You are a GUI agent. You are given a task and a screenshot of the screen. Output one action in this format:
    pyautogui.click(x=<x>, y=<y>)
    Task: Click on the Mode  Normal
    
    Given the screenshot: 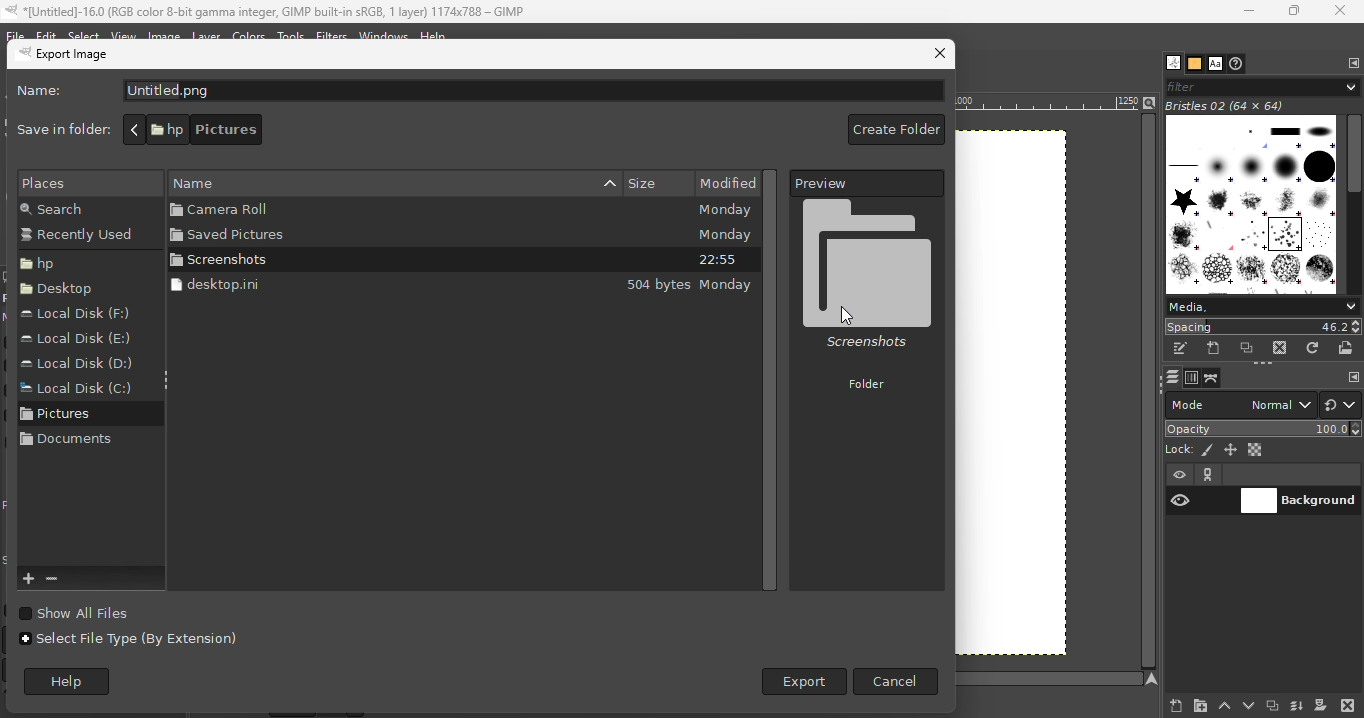 What is the action you would take?
    pyautogui.click(x=1240, y=403)
    